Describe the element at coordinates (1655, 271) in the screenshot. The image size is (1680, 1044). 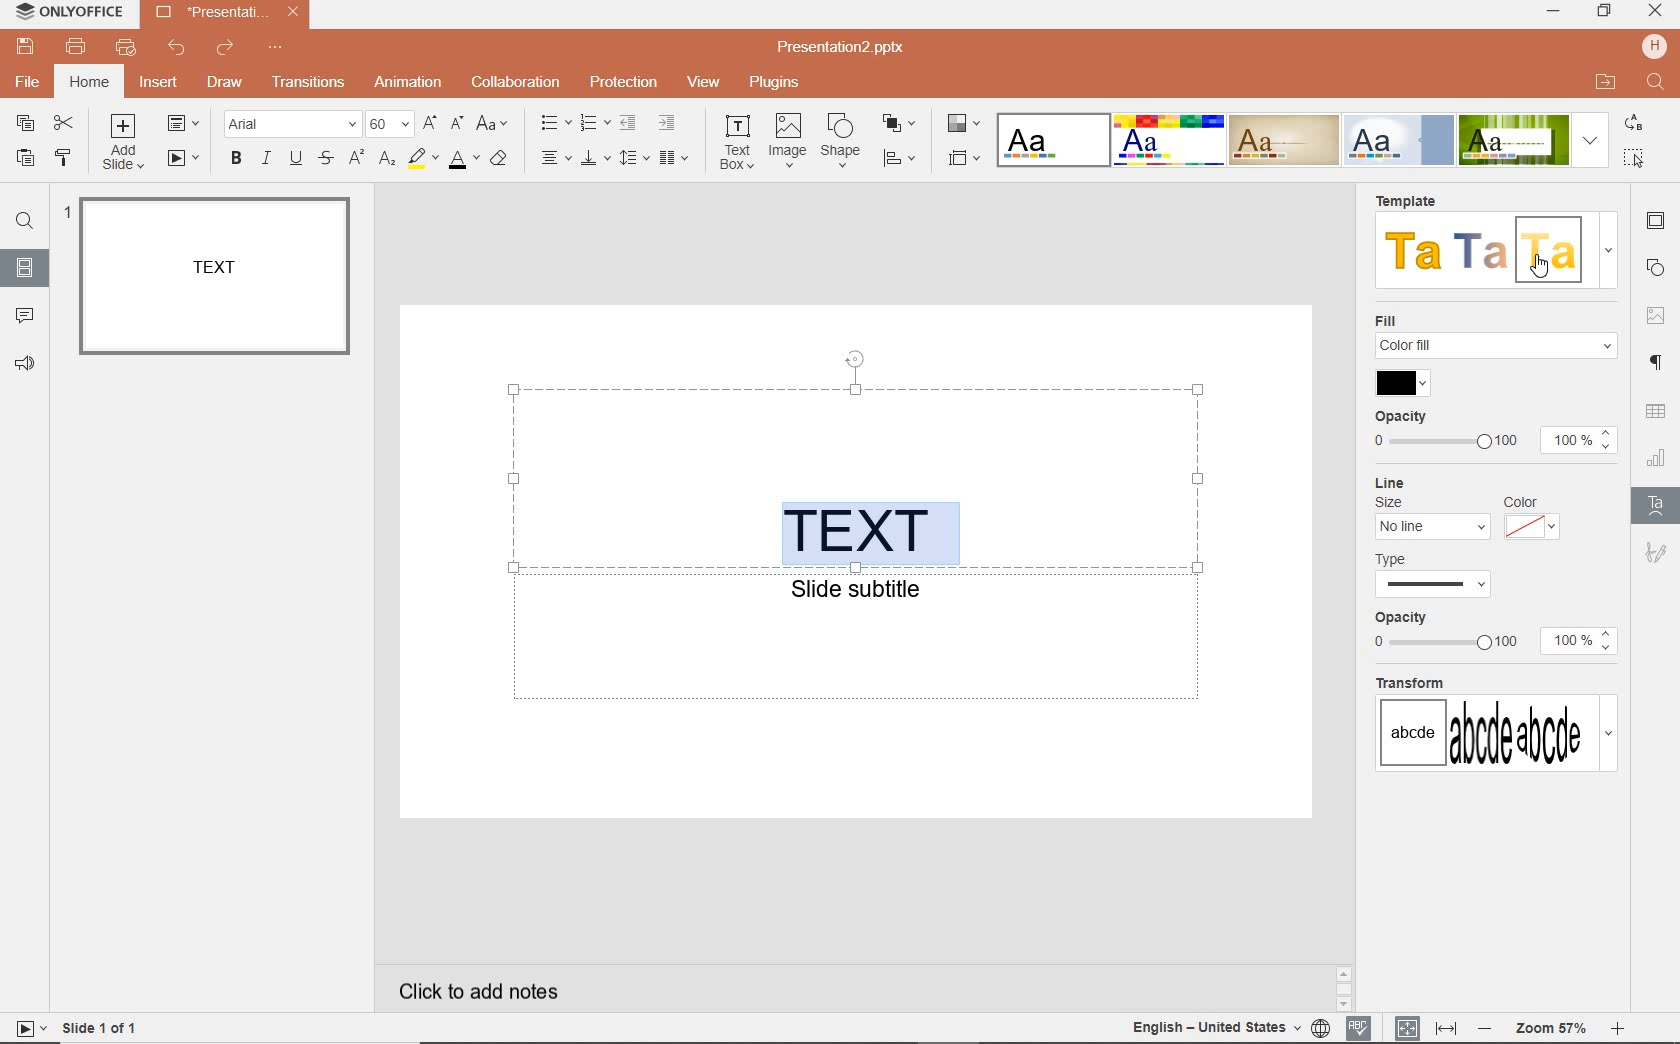
I see `SHAPE SETTINGS` at that location.